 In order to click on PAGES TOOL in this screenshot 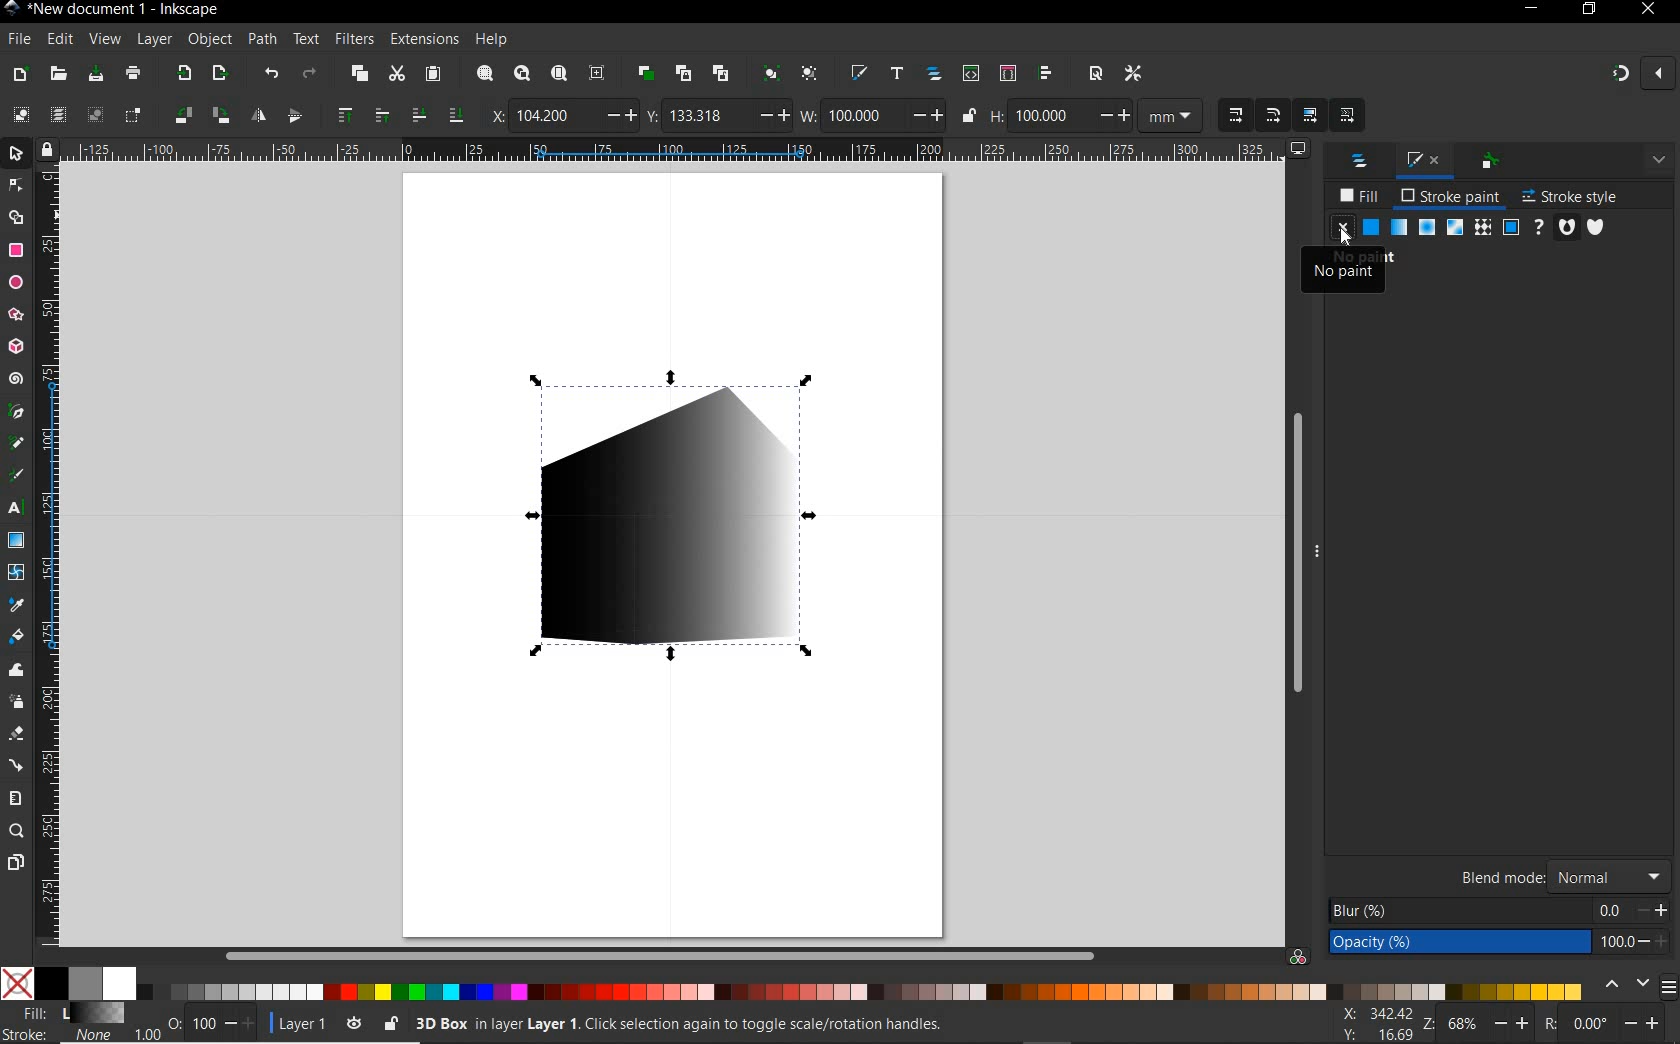, I will do `click(16, 864)`.